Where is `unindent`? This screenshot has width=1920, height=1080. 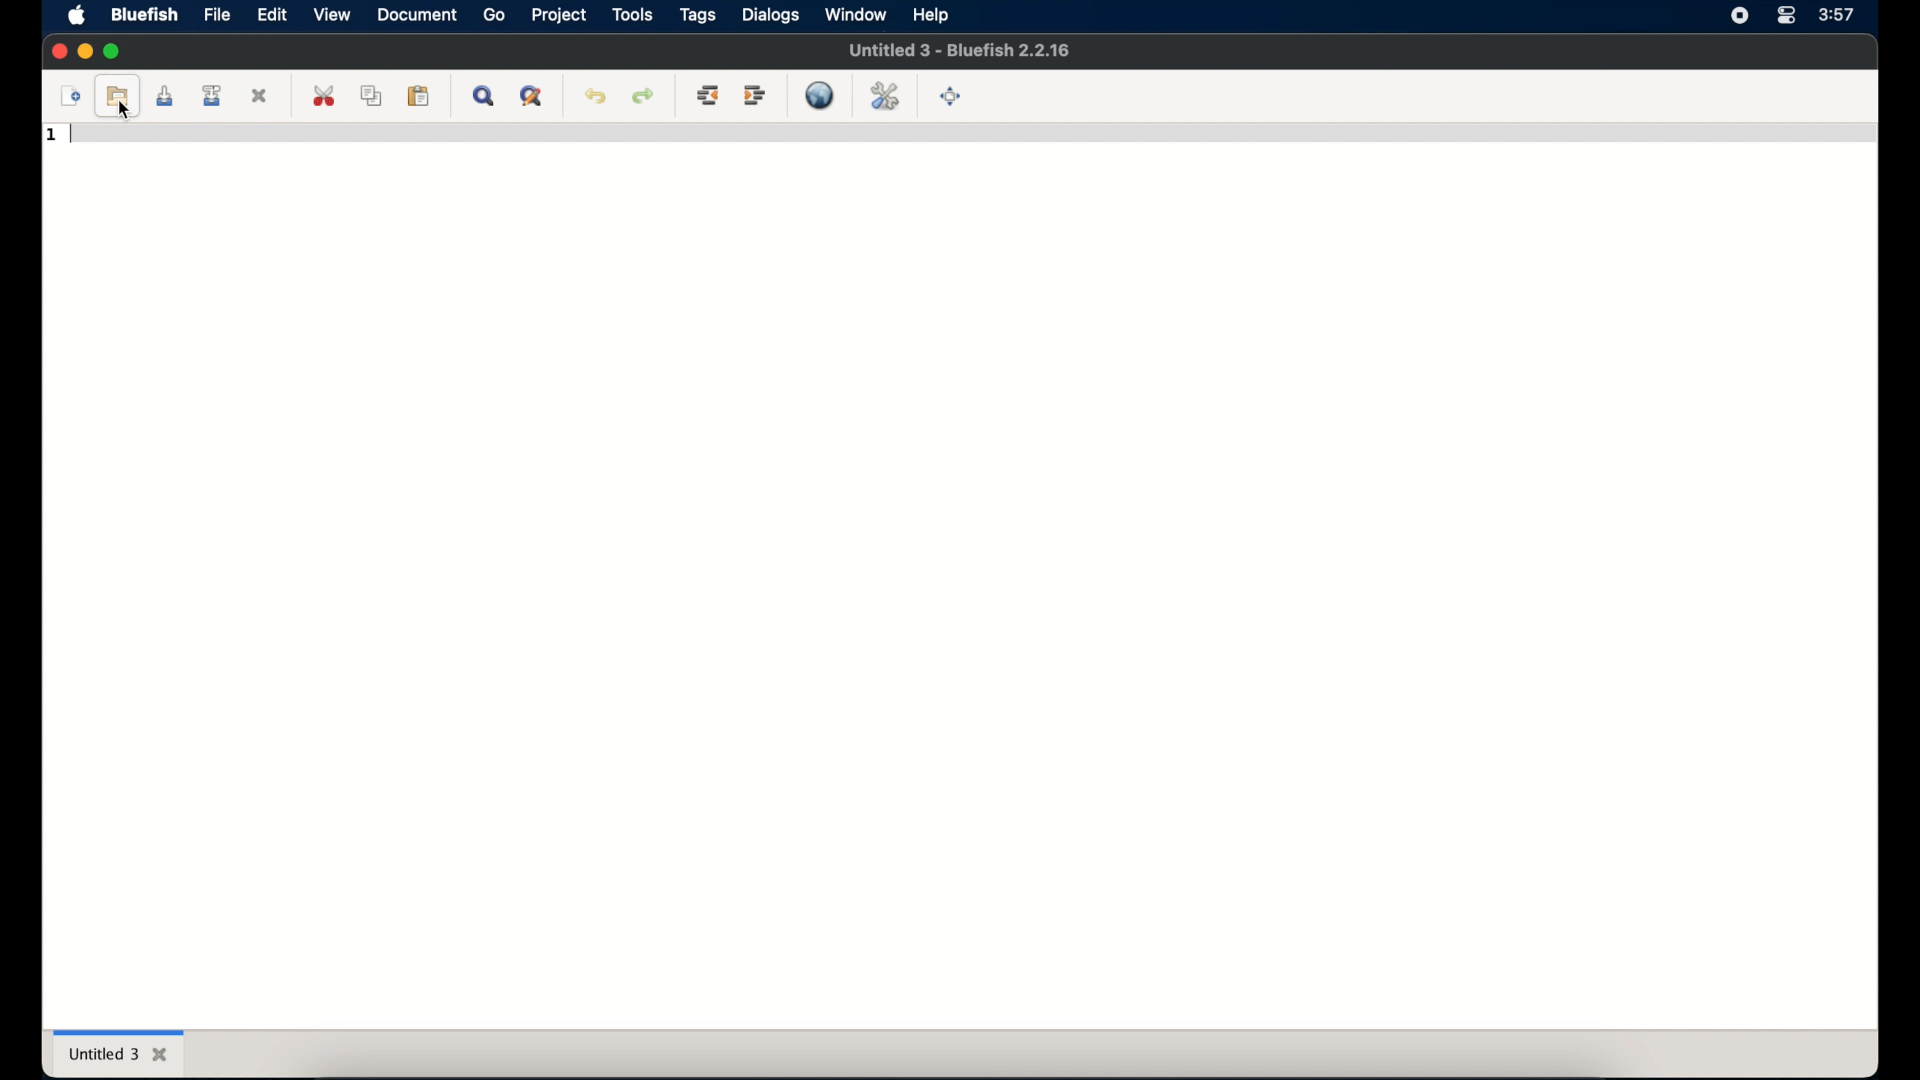
unindent is located at coordinates (708, 97).